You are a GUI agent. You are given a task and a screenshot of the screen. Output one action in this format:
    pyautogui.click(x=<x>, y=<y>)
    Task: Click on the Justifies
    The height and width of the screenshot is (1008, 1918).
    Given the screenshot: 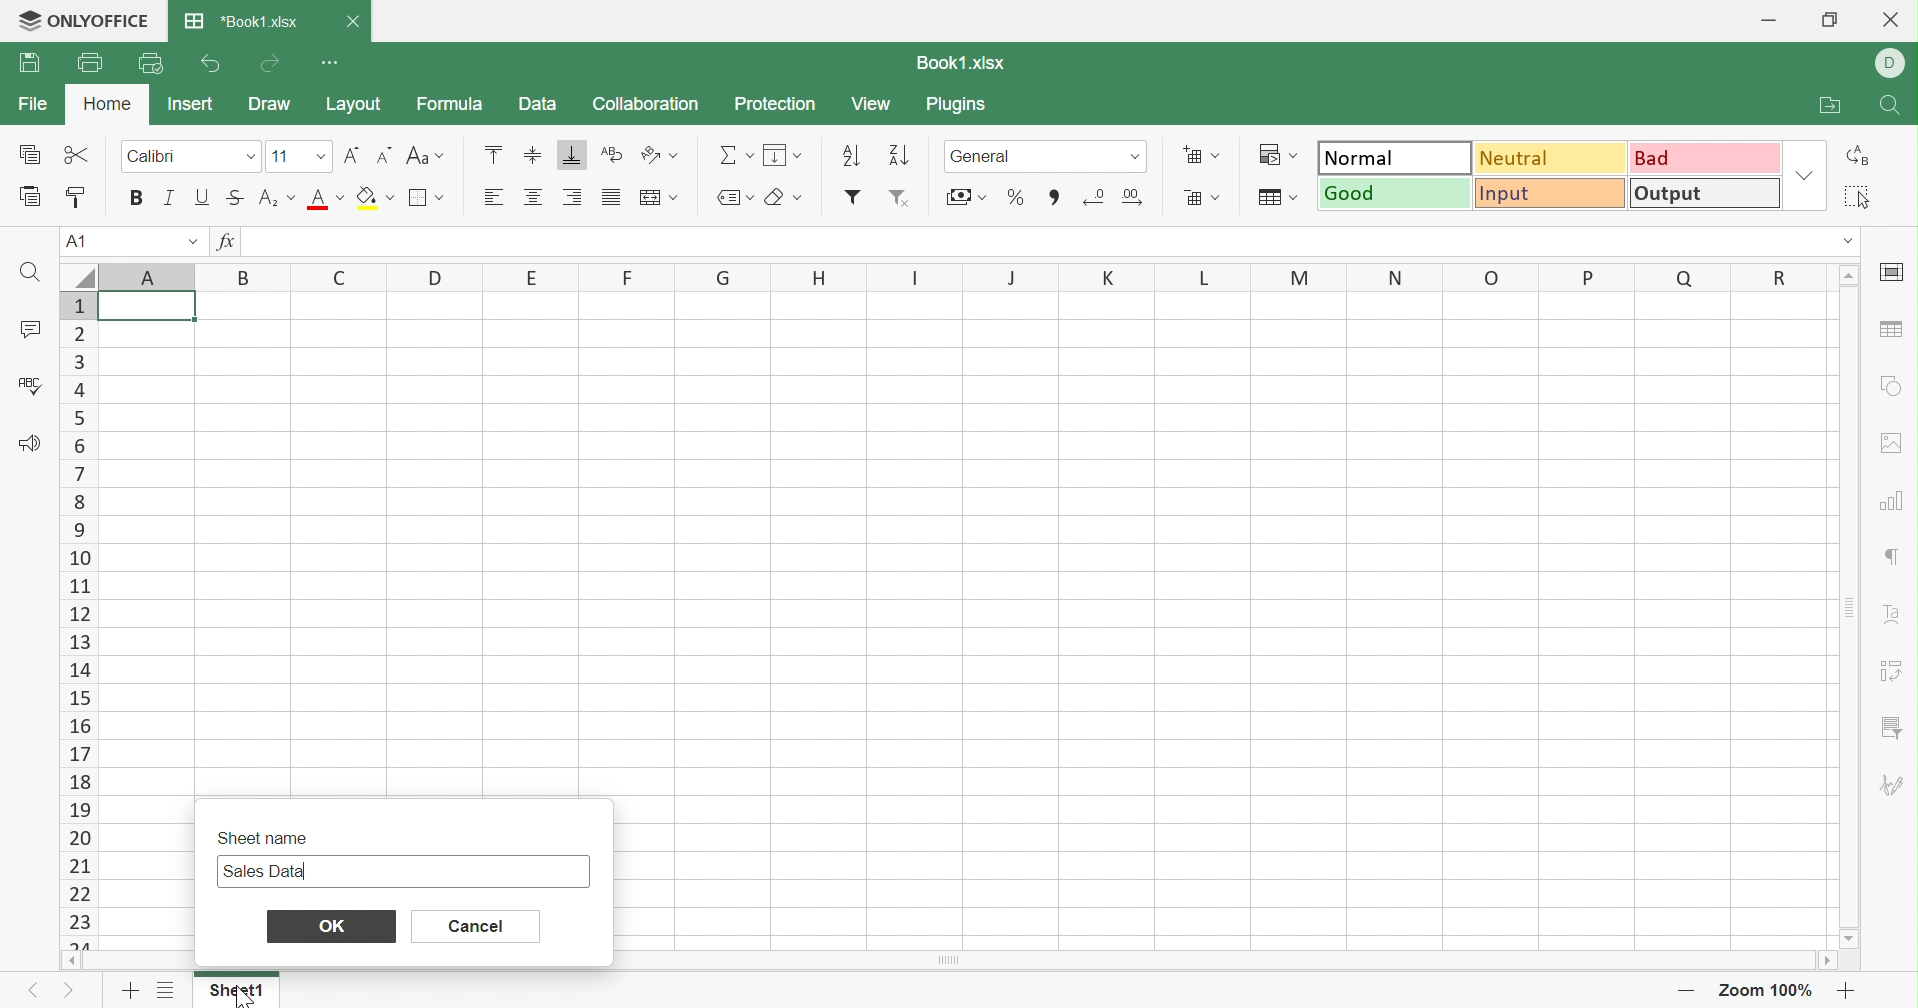 What is the action you would take?
    pyautogui.click(x=613, y=197)
    